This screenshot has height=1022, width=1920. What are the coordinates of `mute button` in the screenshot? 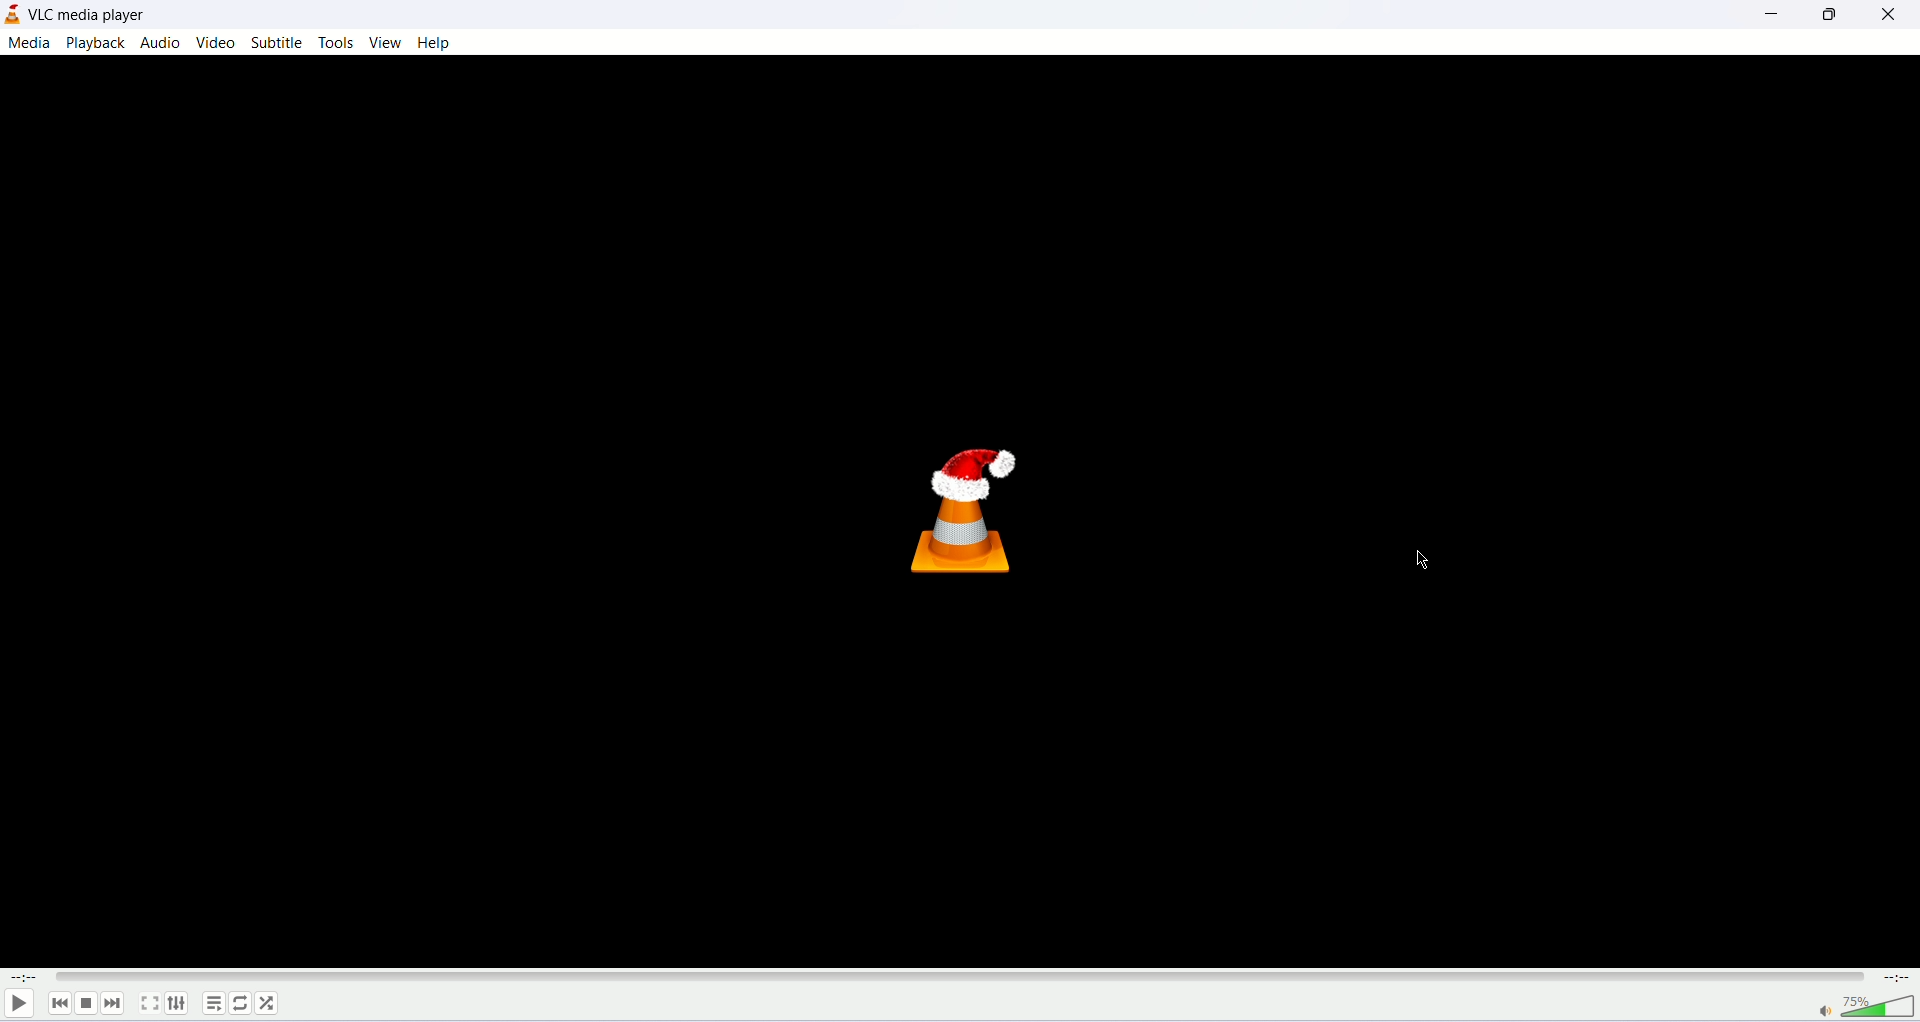 It's located at (1826, 1011).